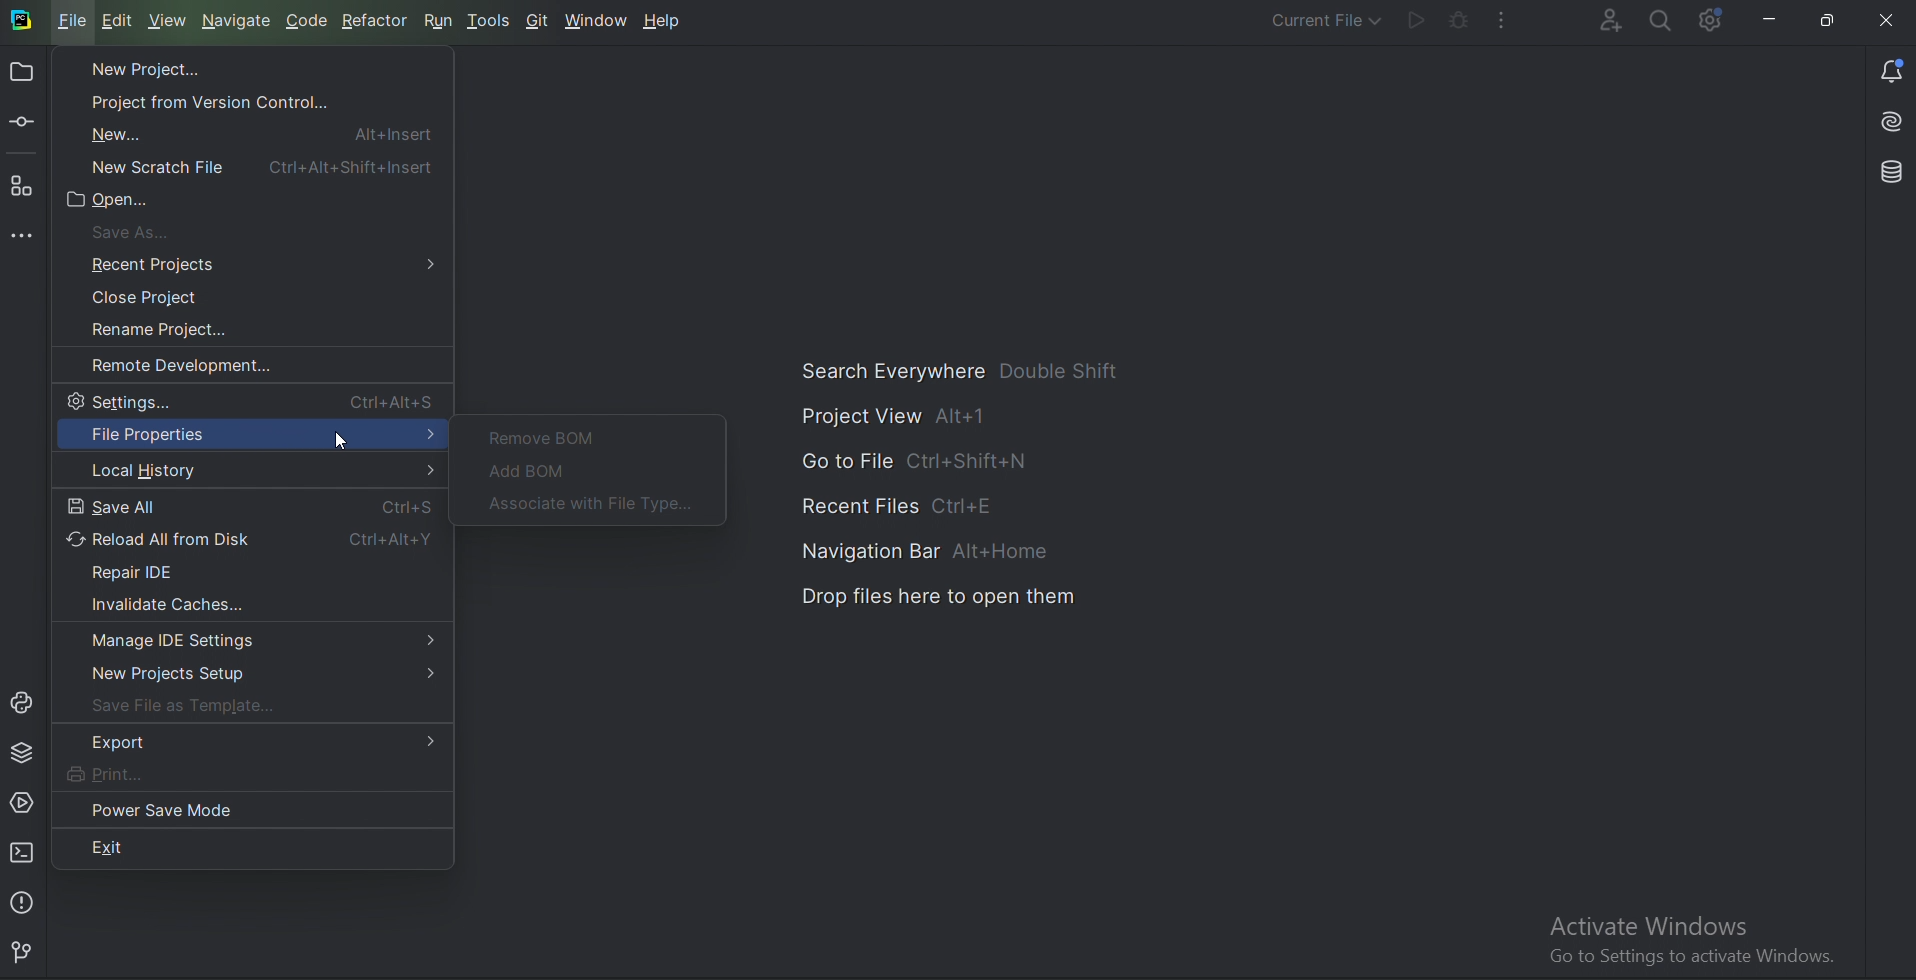 The image size is (1916, 980). Describe the element at coordinates (159, 297) in the screenshot. I see `Close project` at that location.